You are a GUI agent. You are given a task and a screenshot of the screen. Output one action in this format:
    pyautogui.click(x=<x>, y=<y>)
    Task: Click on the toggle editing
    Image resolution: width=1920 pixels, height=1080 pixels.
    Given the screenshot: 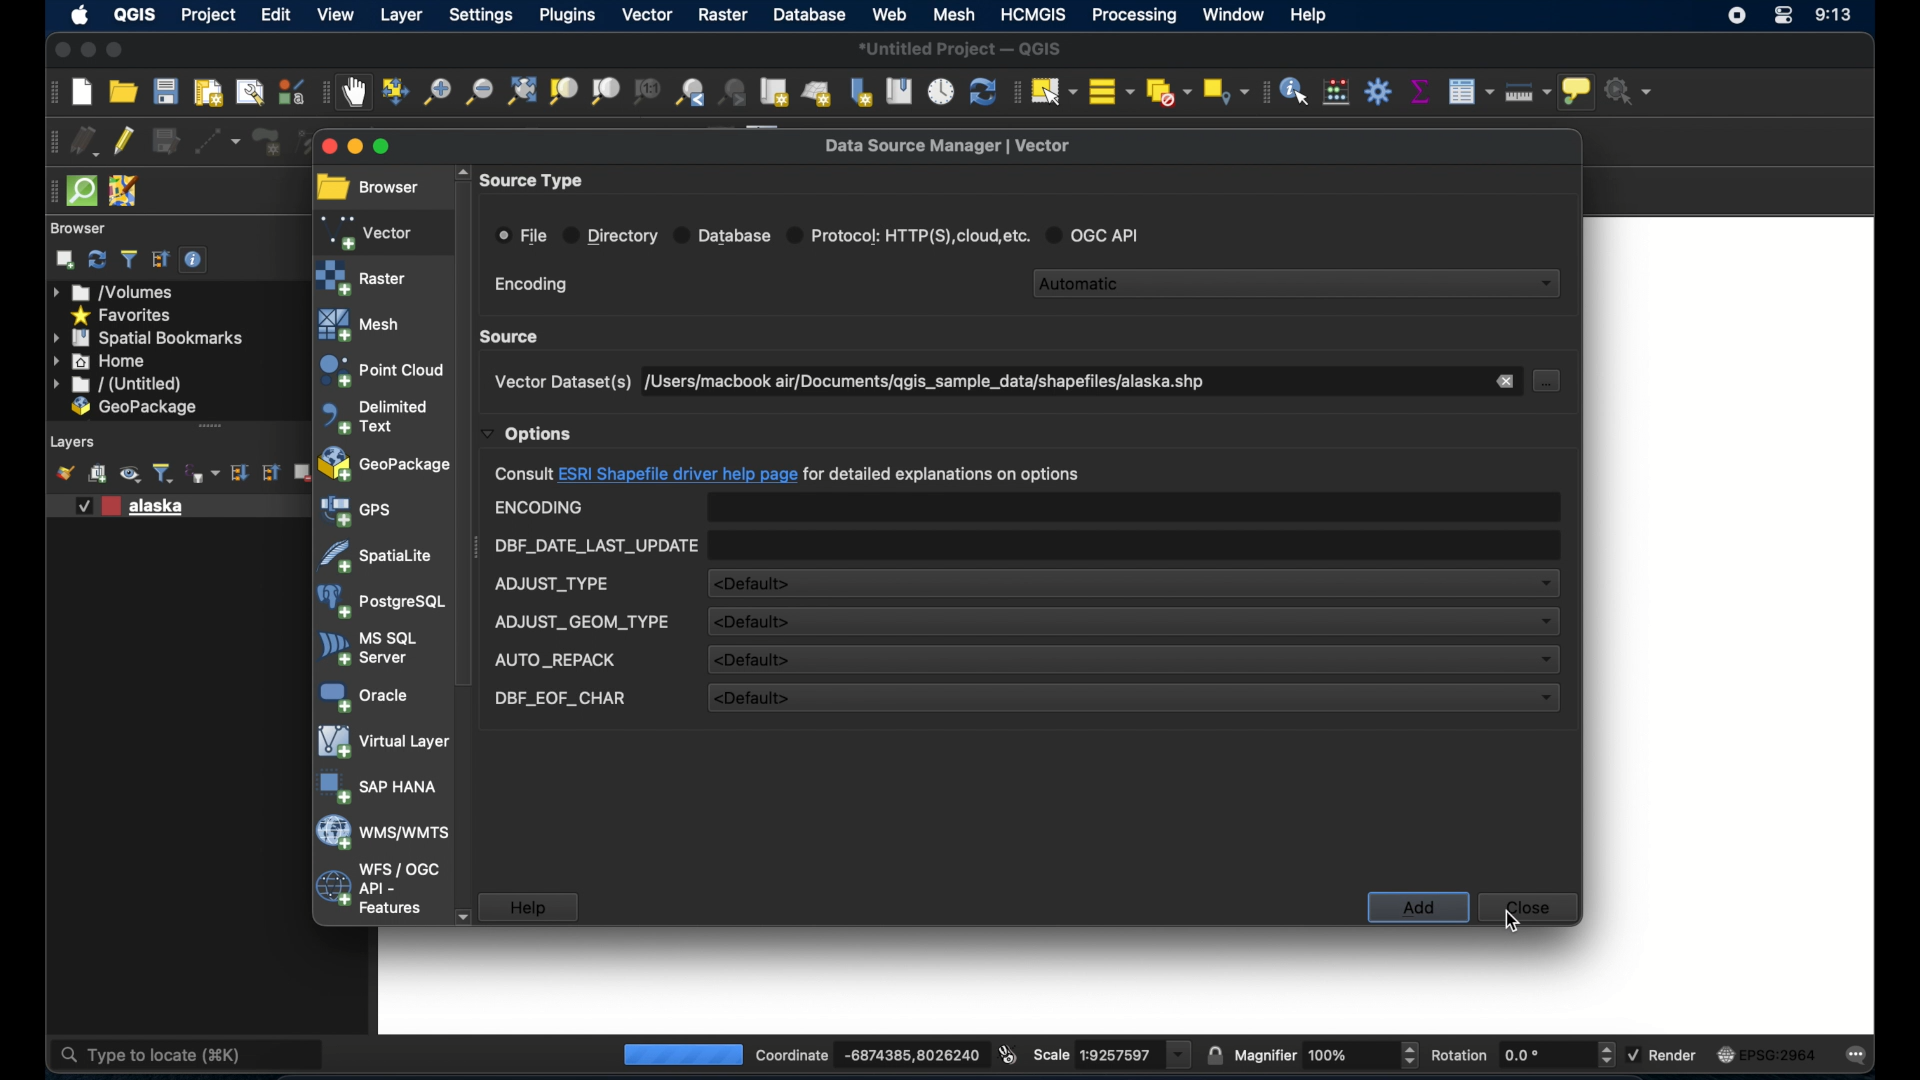 What is the action you would take?
    pyautogui.click(x=122, y=139)
    